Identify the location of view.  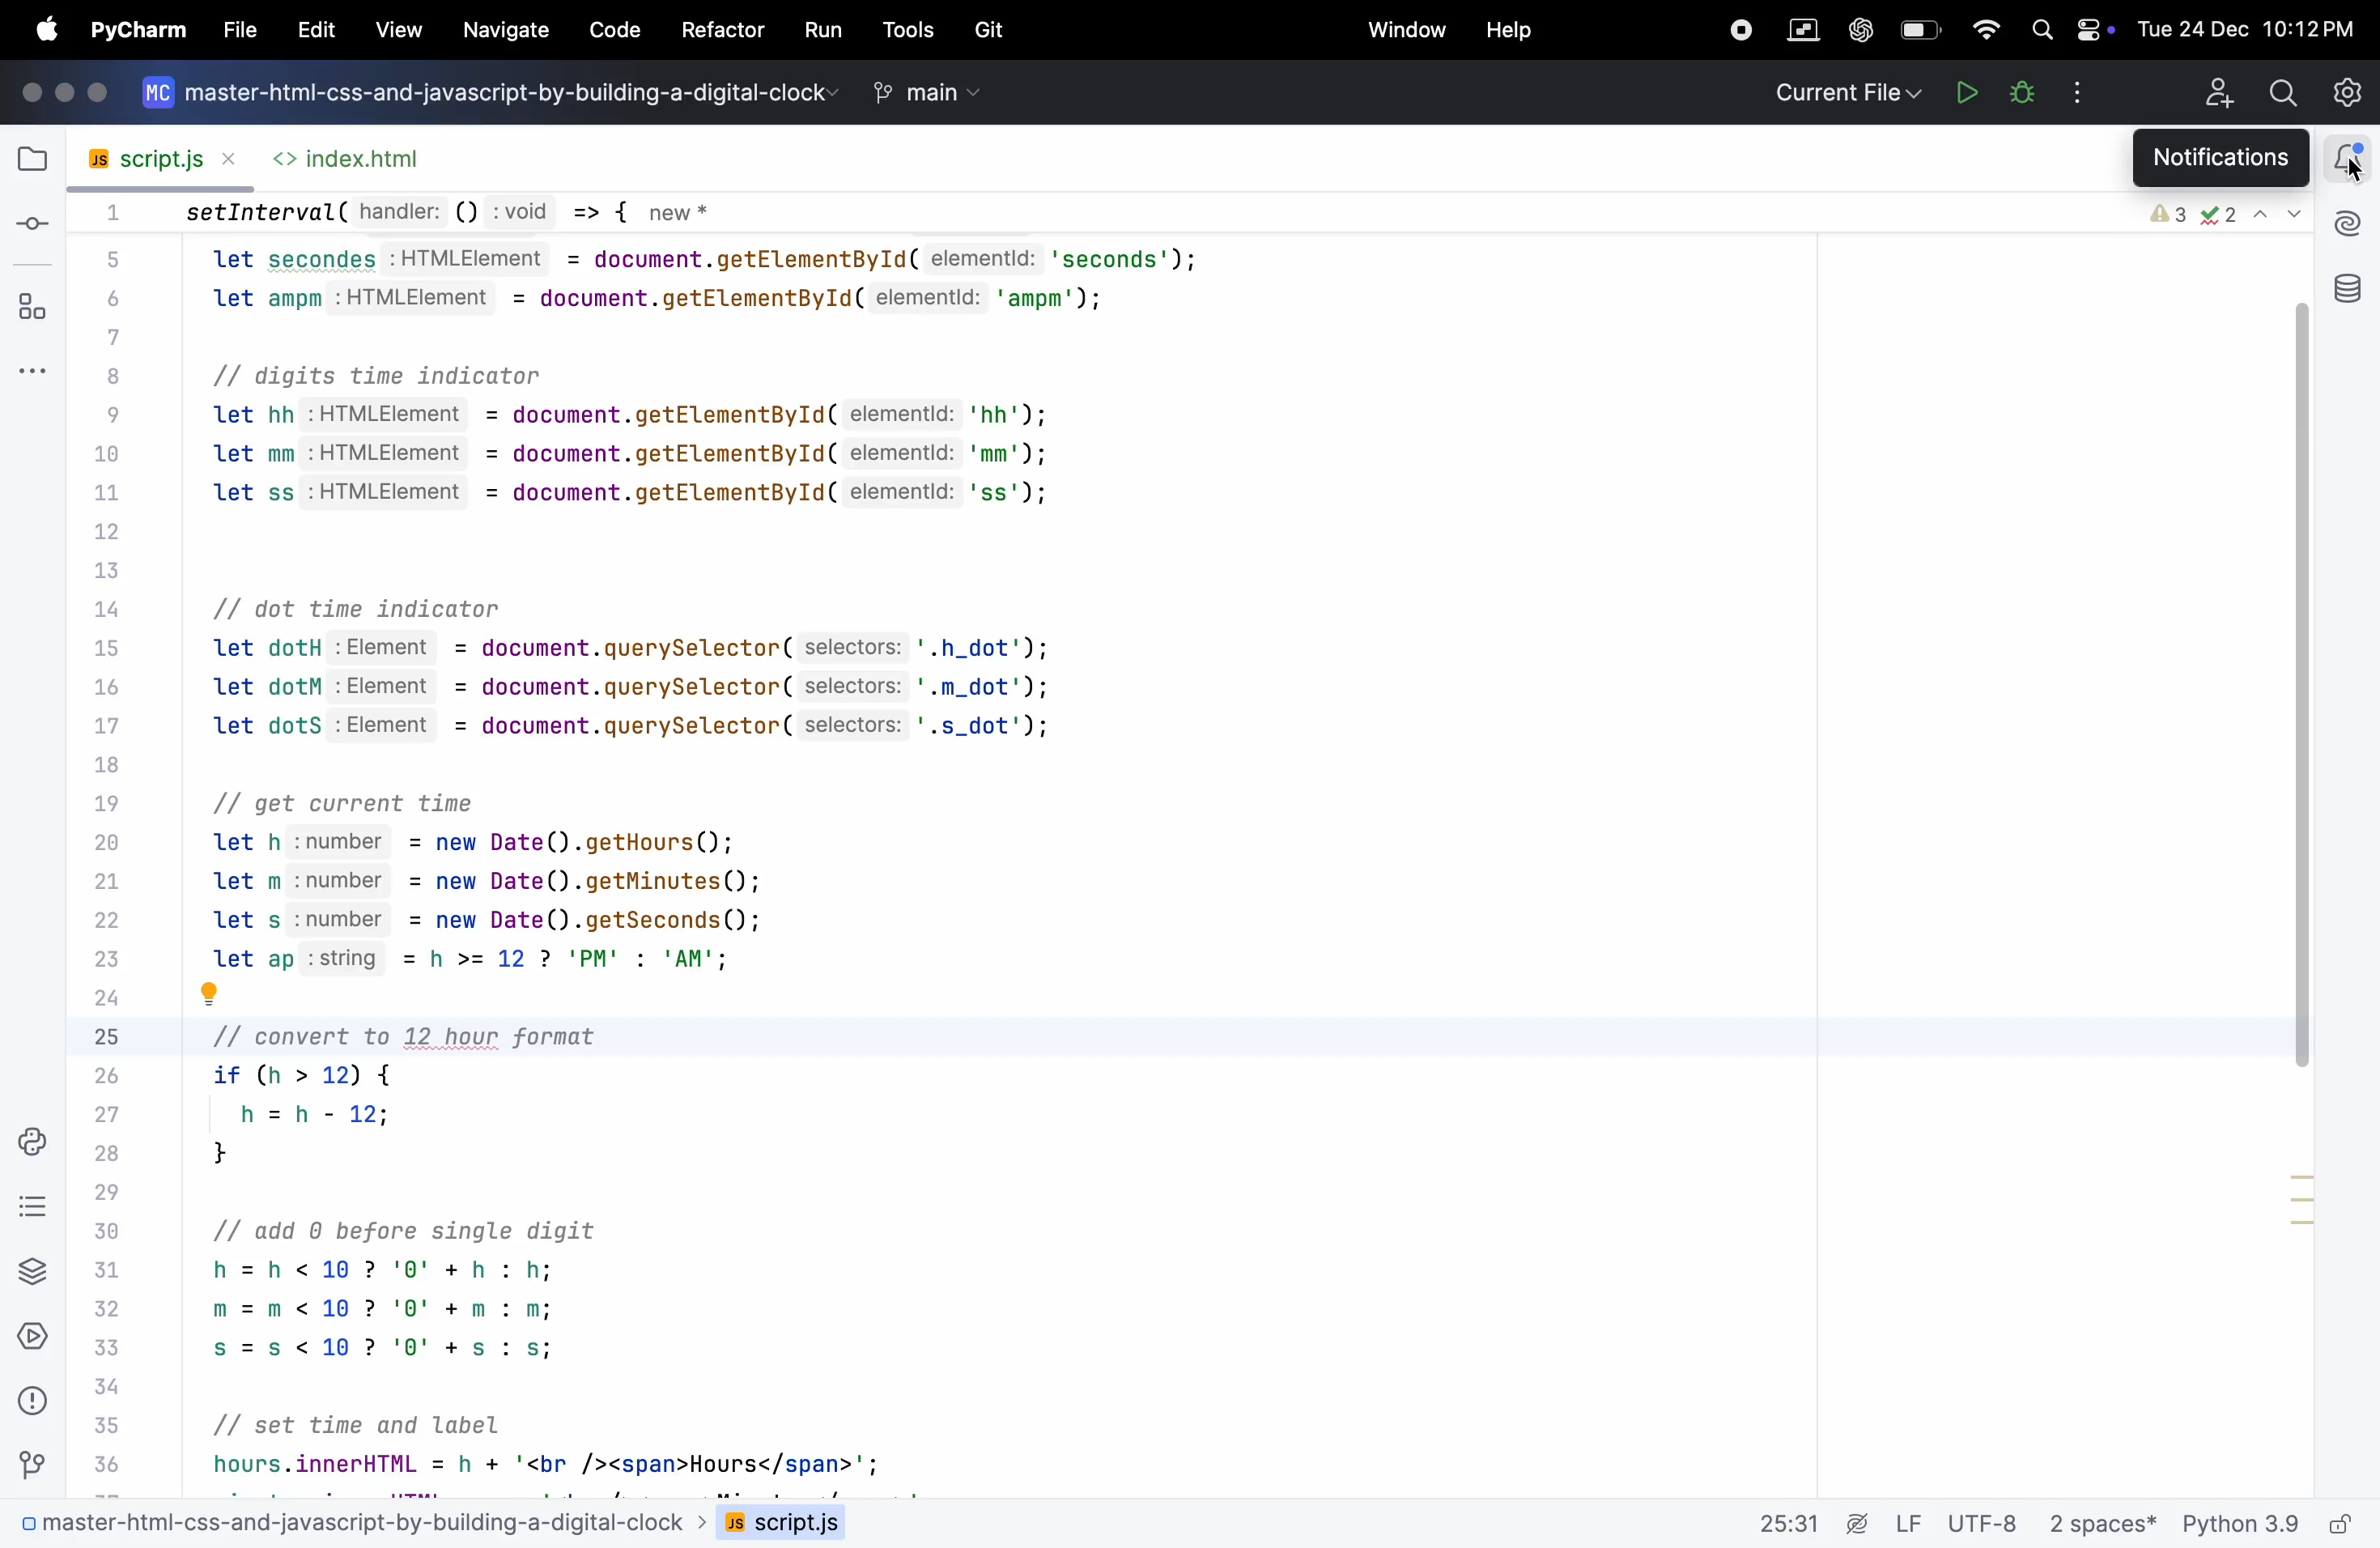
(396, 28).